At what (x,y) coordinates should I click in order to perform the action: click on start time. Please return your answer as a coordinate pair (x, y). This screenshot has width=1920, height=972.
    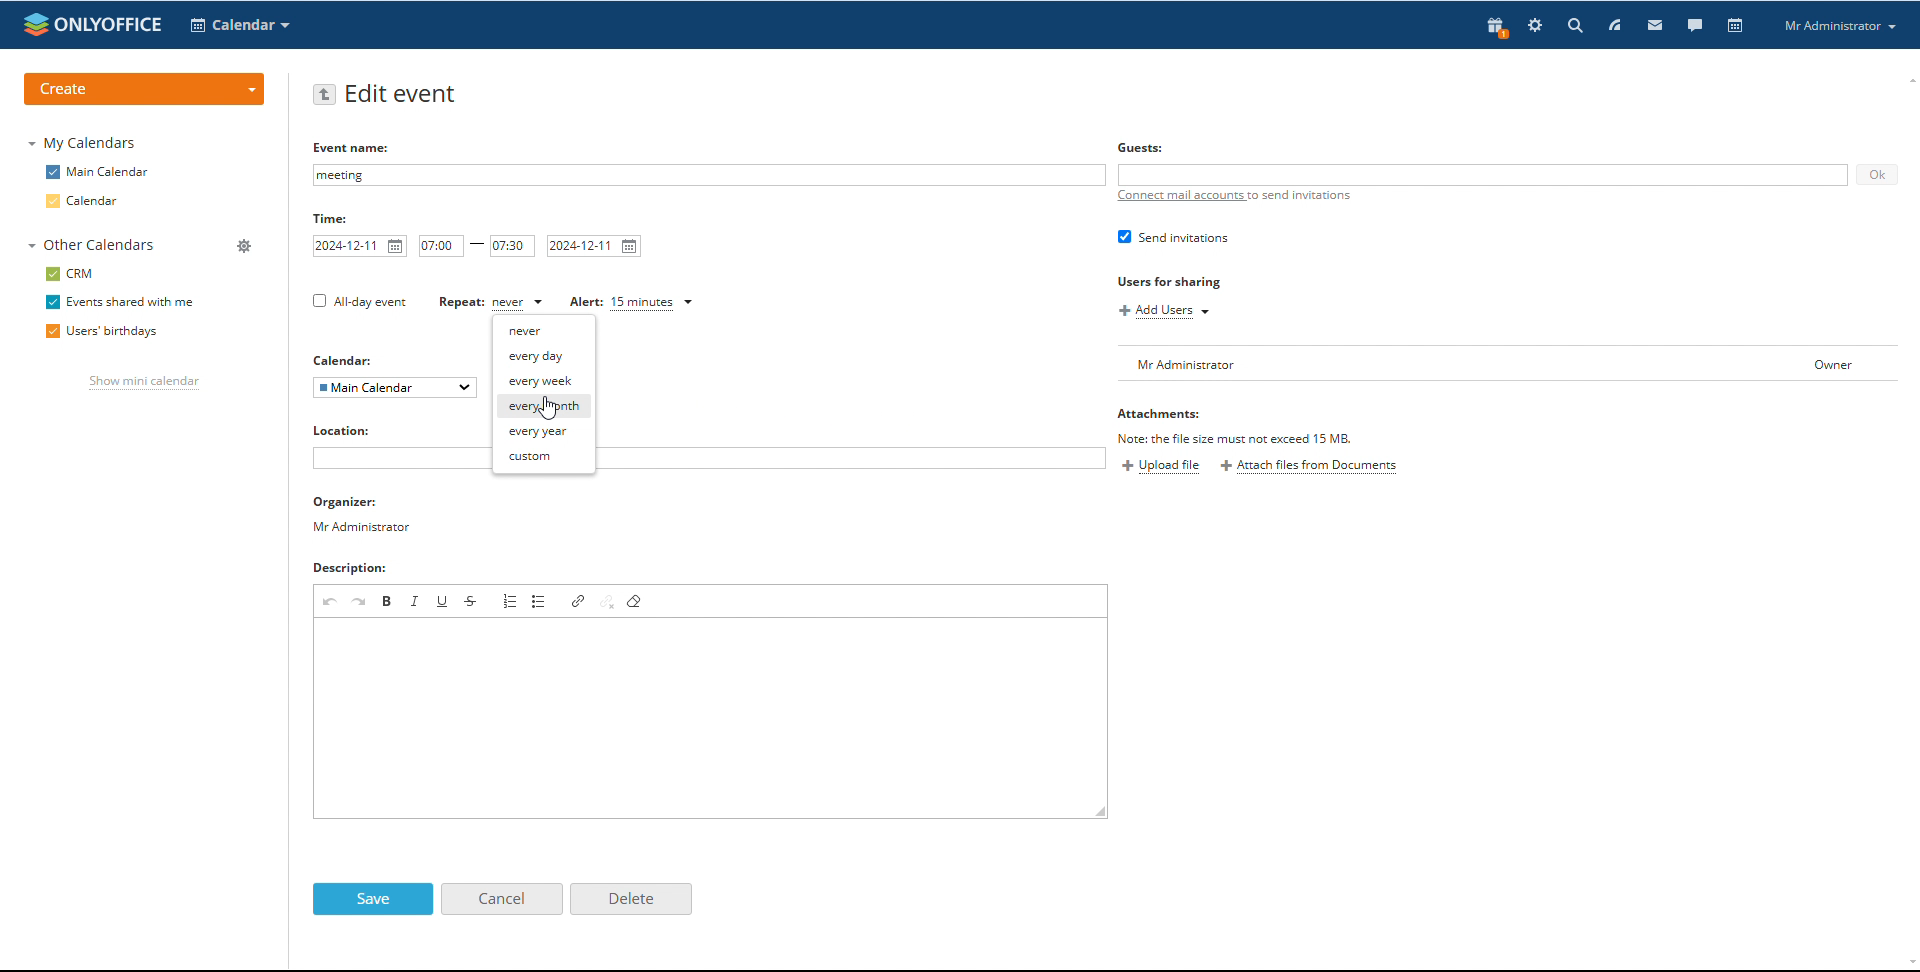
    Looking at the image, I should click on (441, 245).